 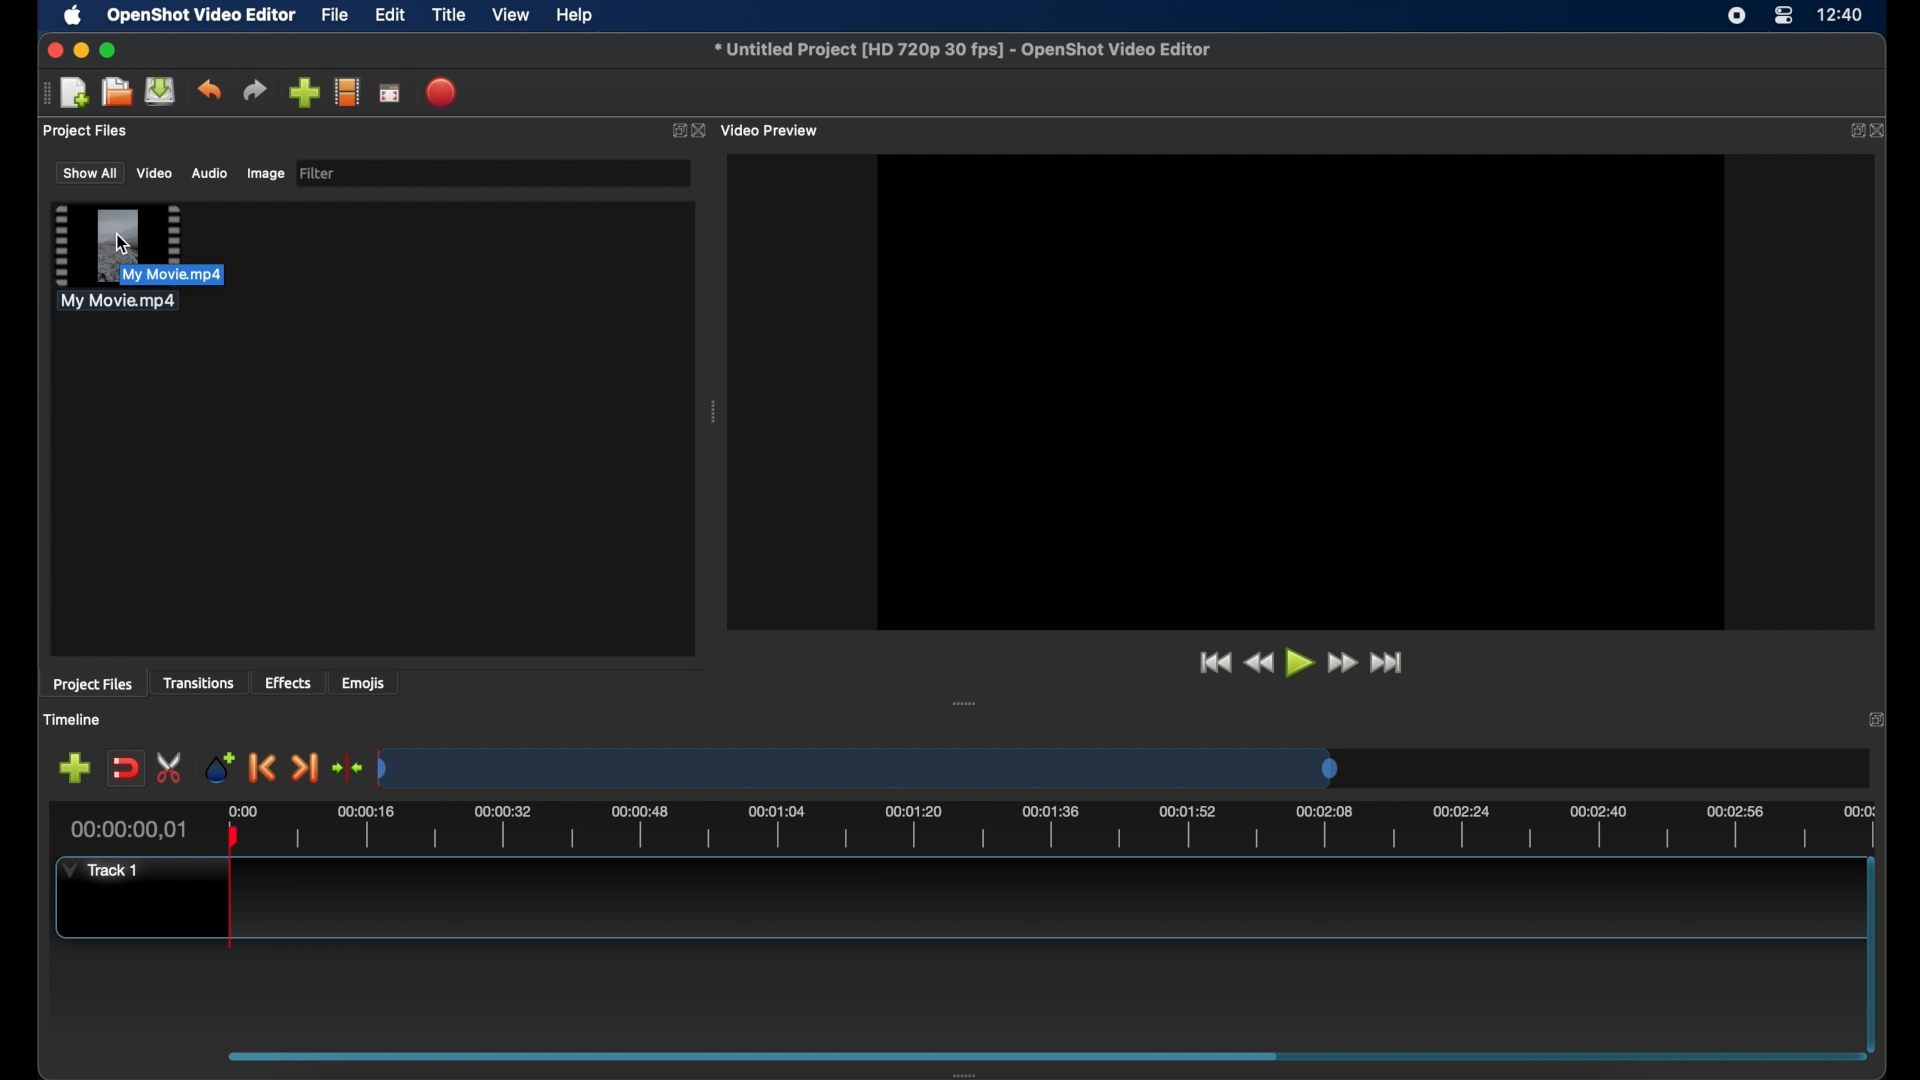 I want to click on scroll box, so click(x=753, y=1055).